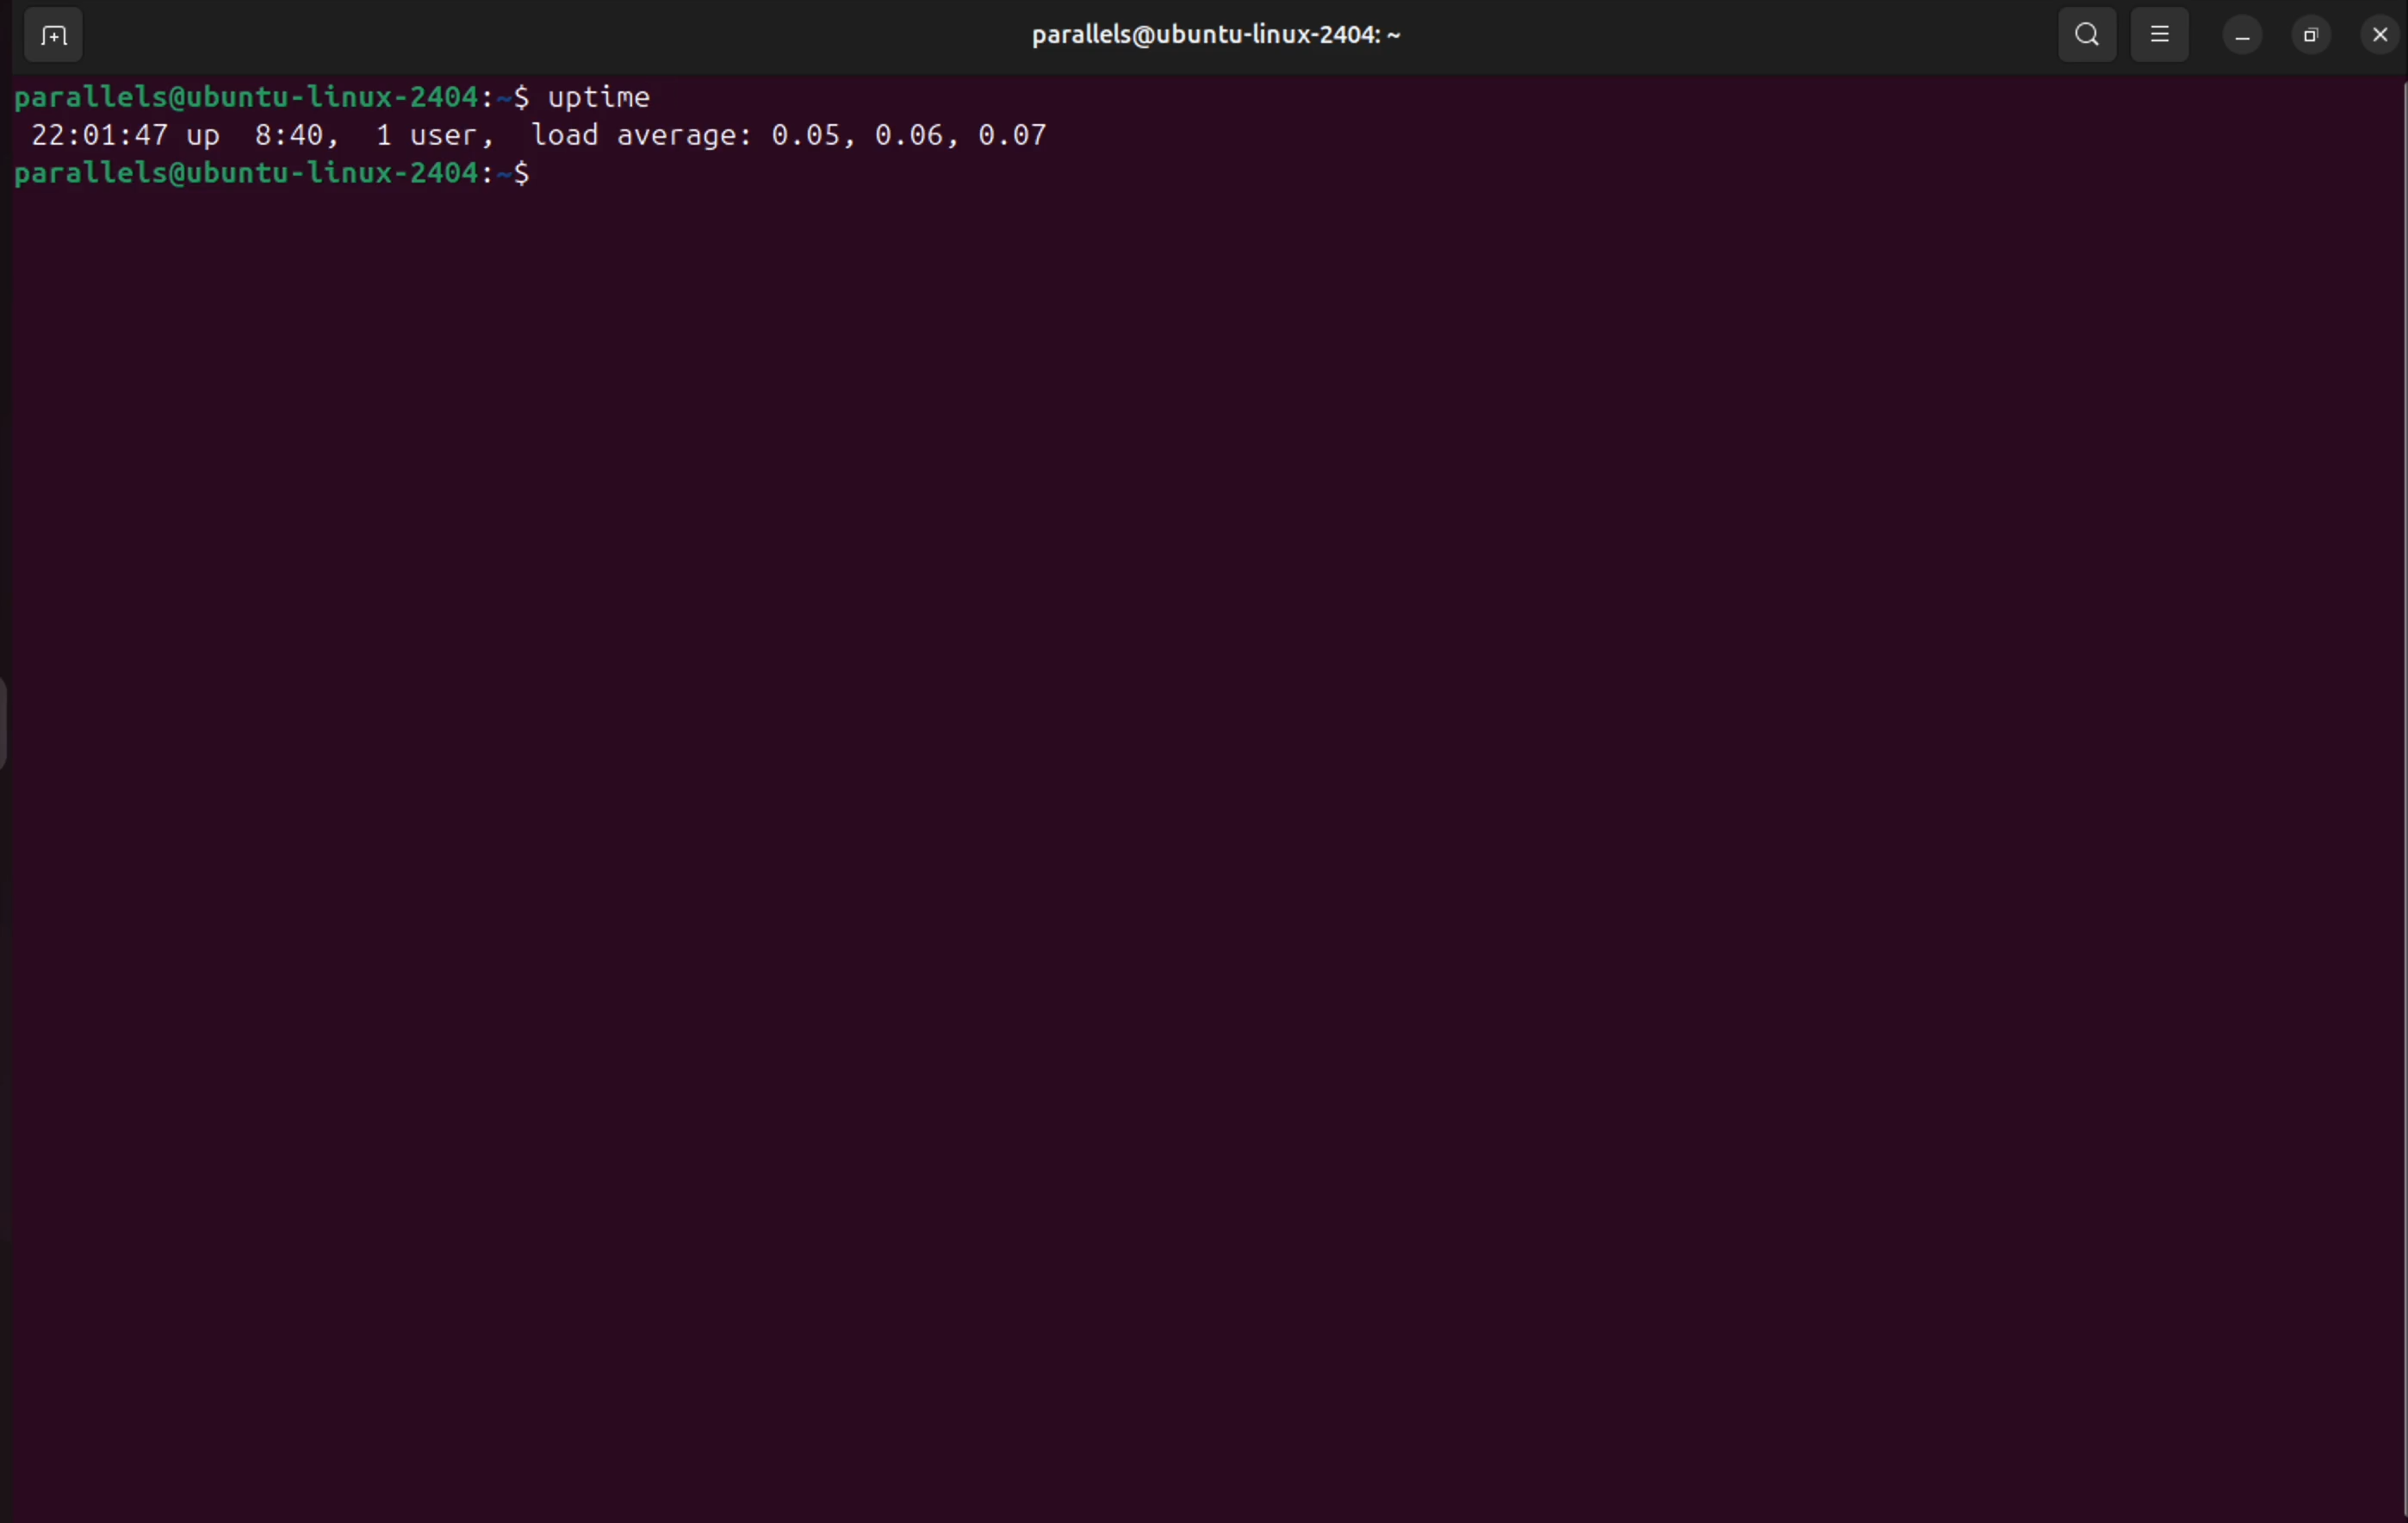 The image size is (2408, 1523). What do you see at coordinates (639, 134) in the screenshot?
I see `load average` at bounding box center [639, 134].